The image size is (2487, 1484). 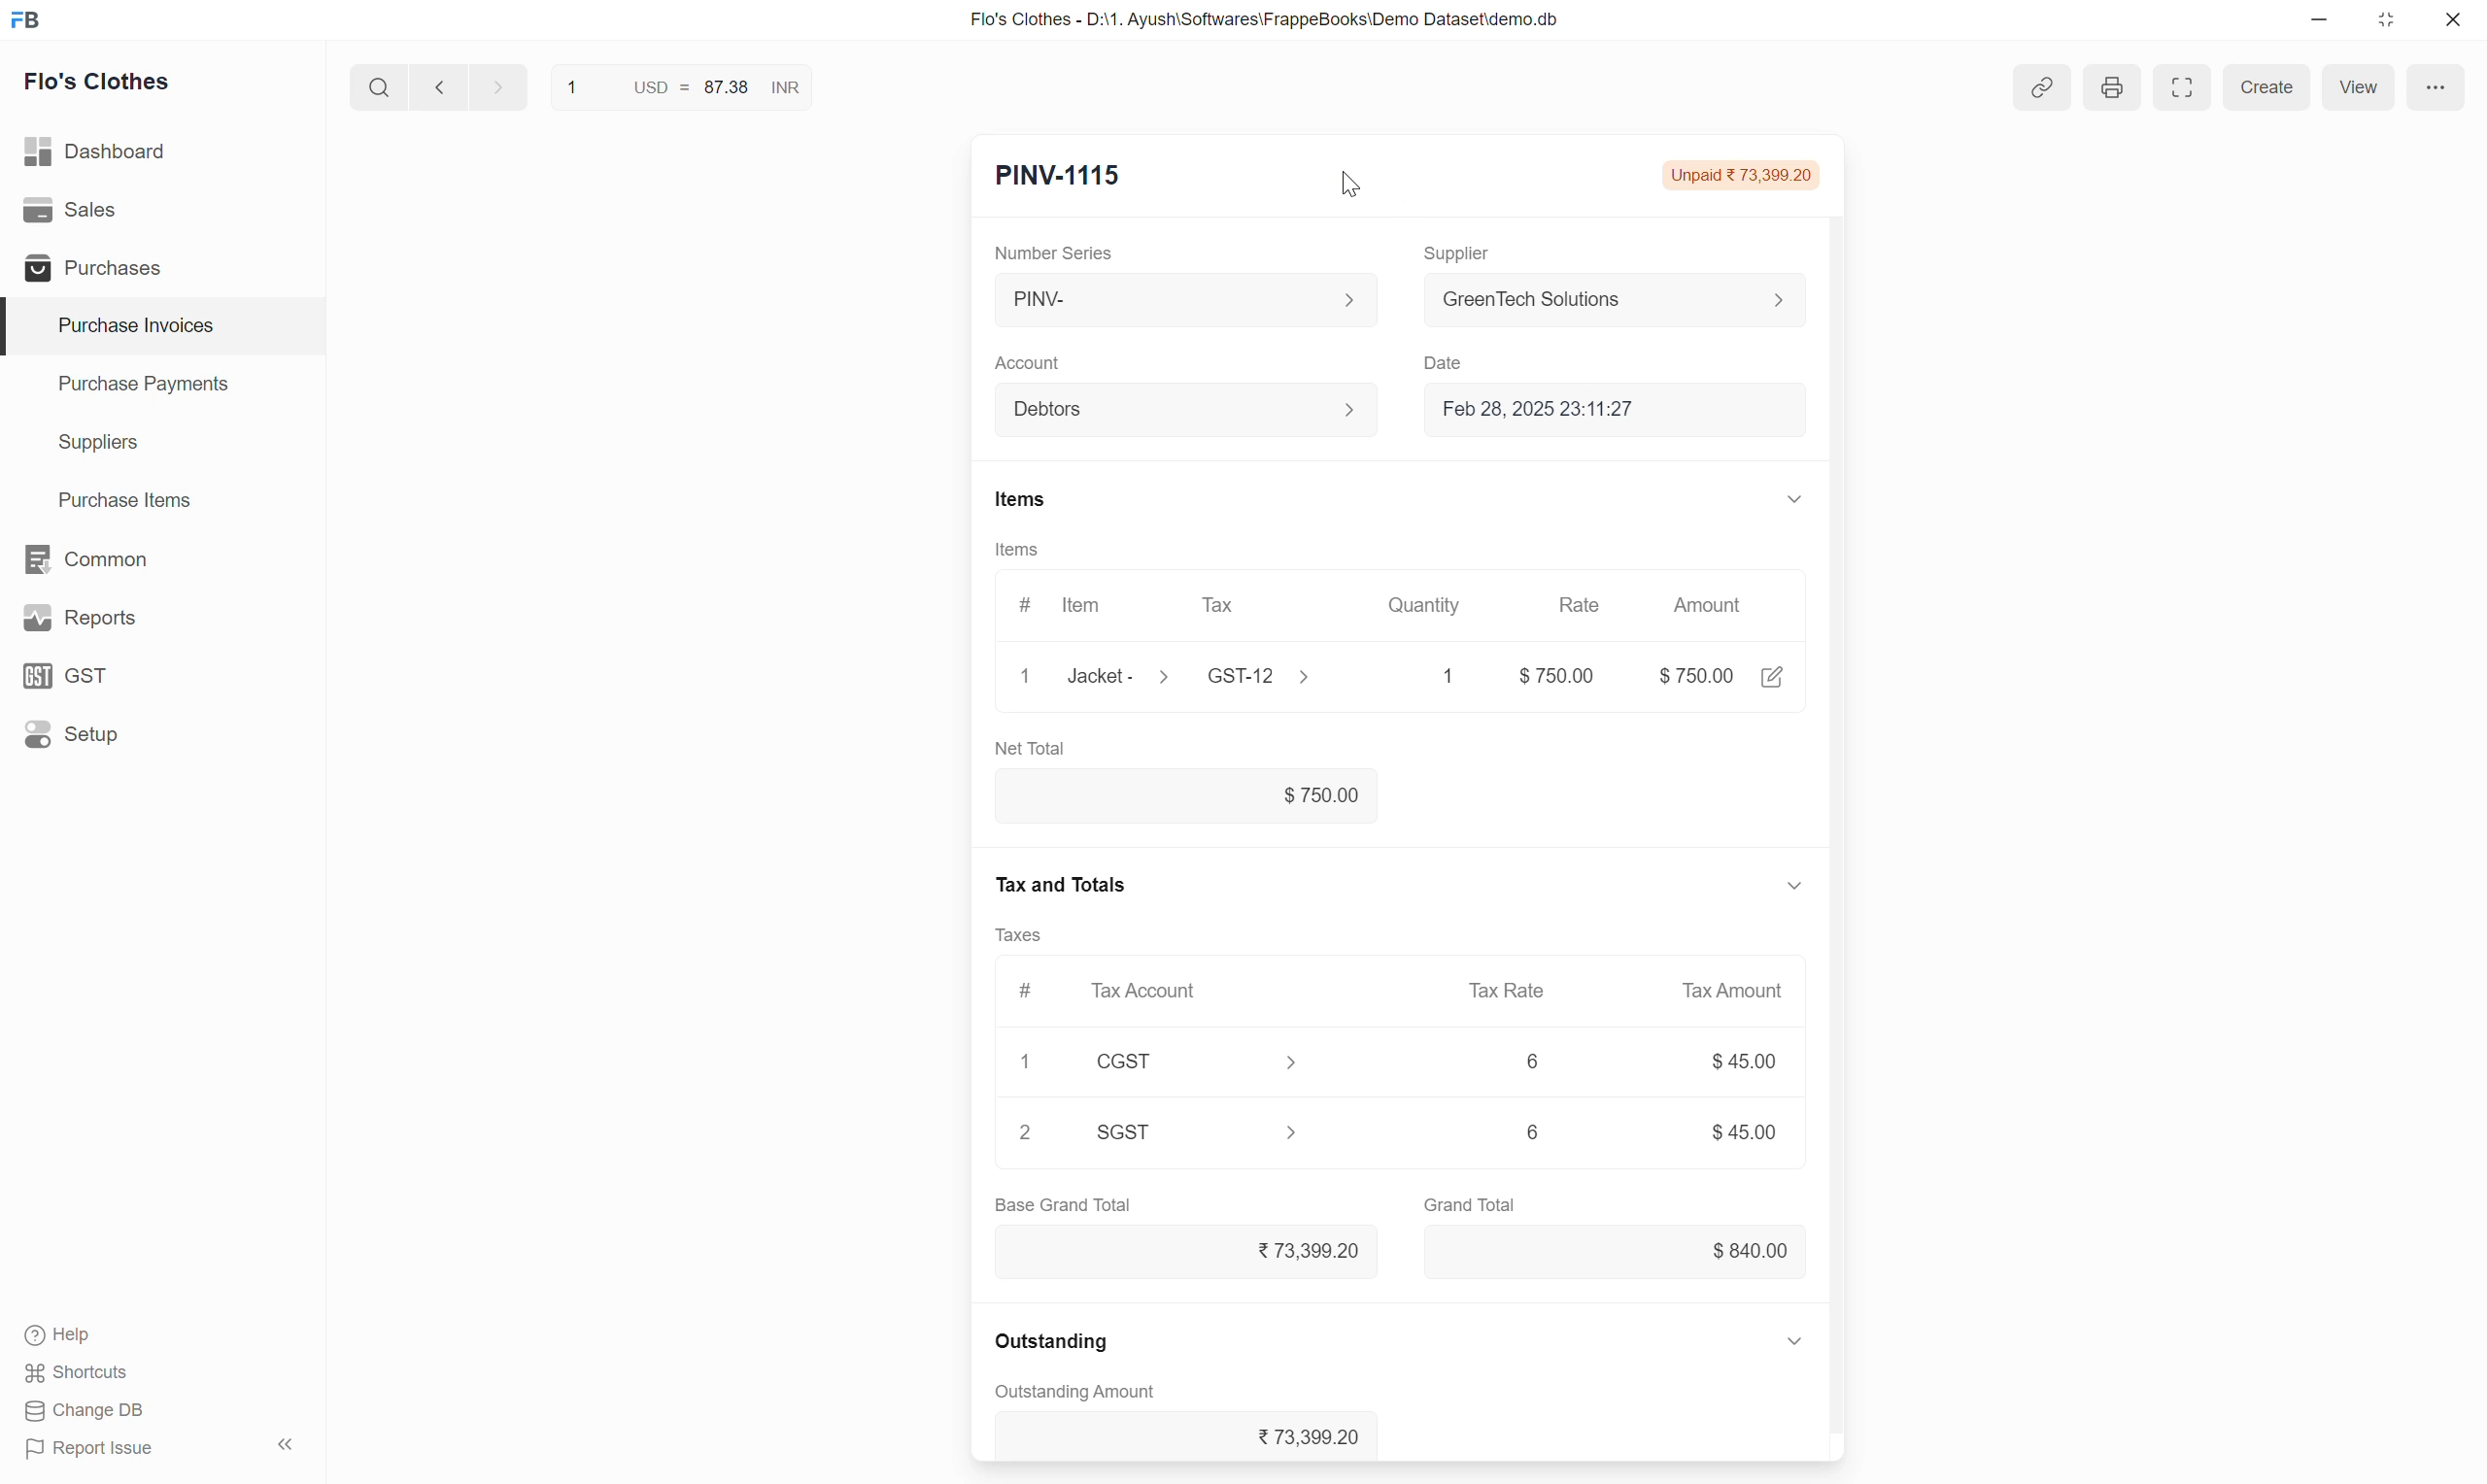 What do you see at coordinates (286, 1444) in the screenshot?
I see `Collapse` at bounding box center [286, 1444].